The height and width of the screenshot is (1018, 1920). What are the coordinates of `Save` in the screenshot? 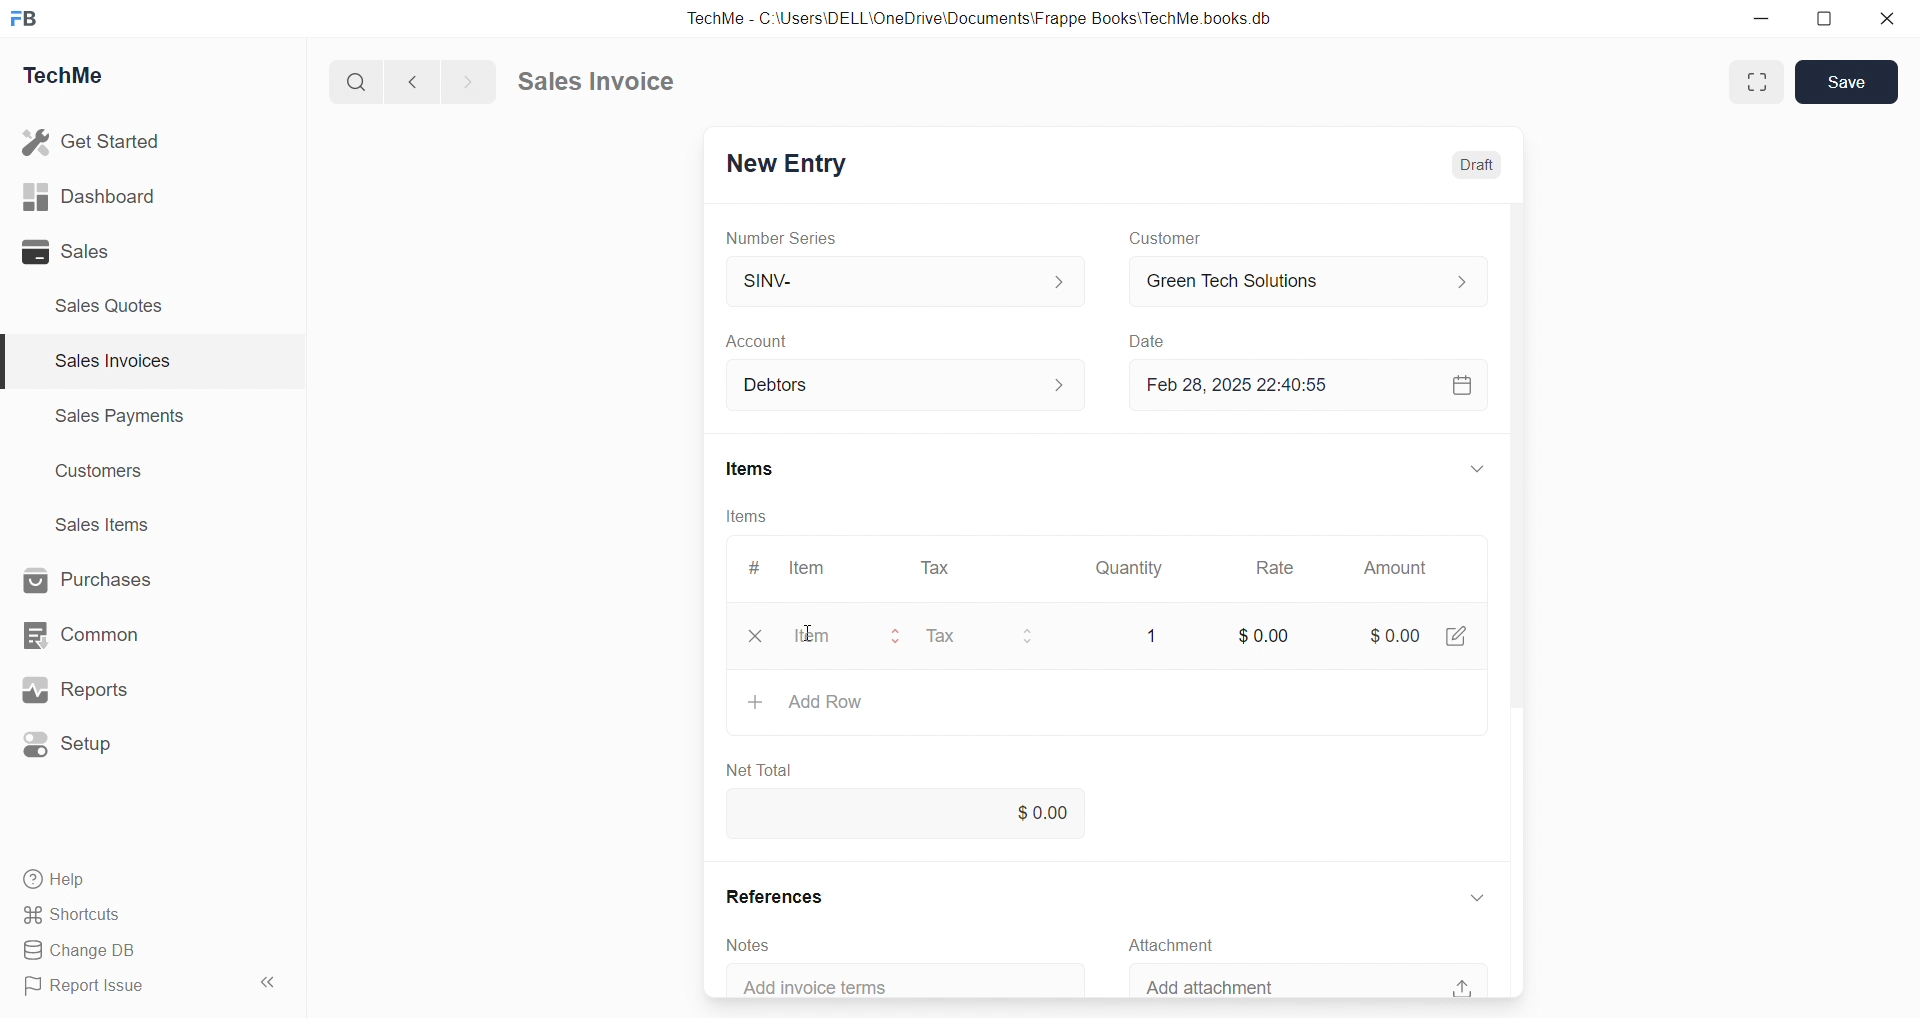 It's located at (1847, 81).